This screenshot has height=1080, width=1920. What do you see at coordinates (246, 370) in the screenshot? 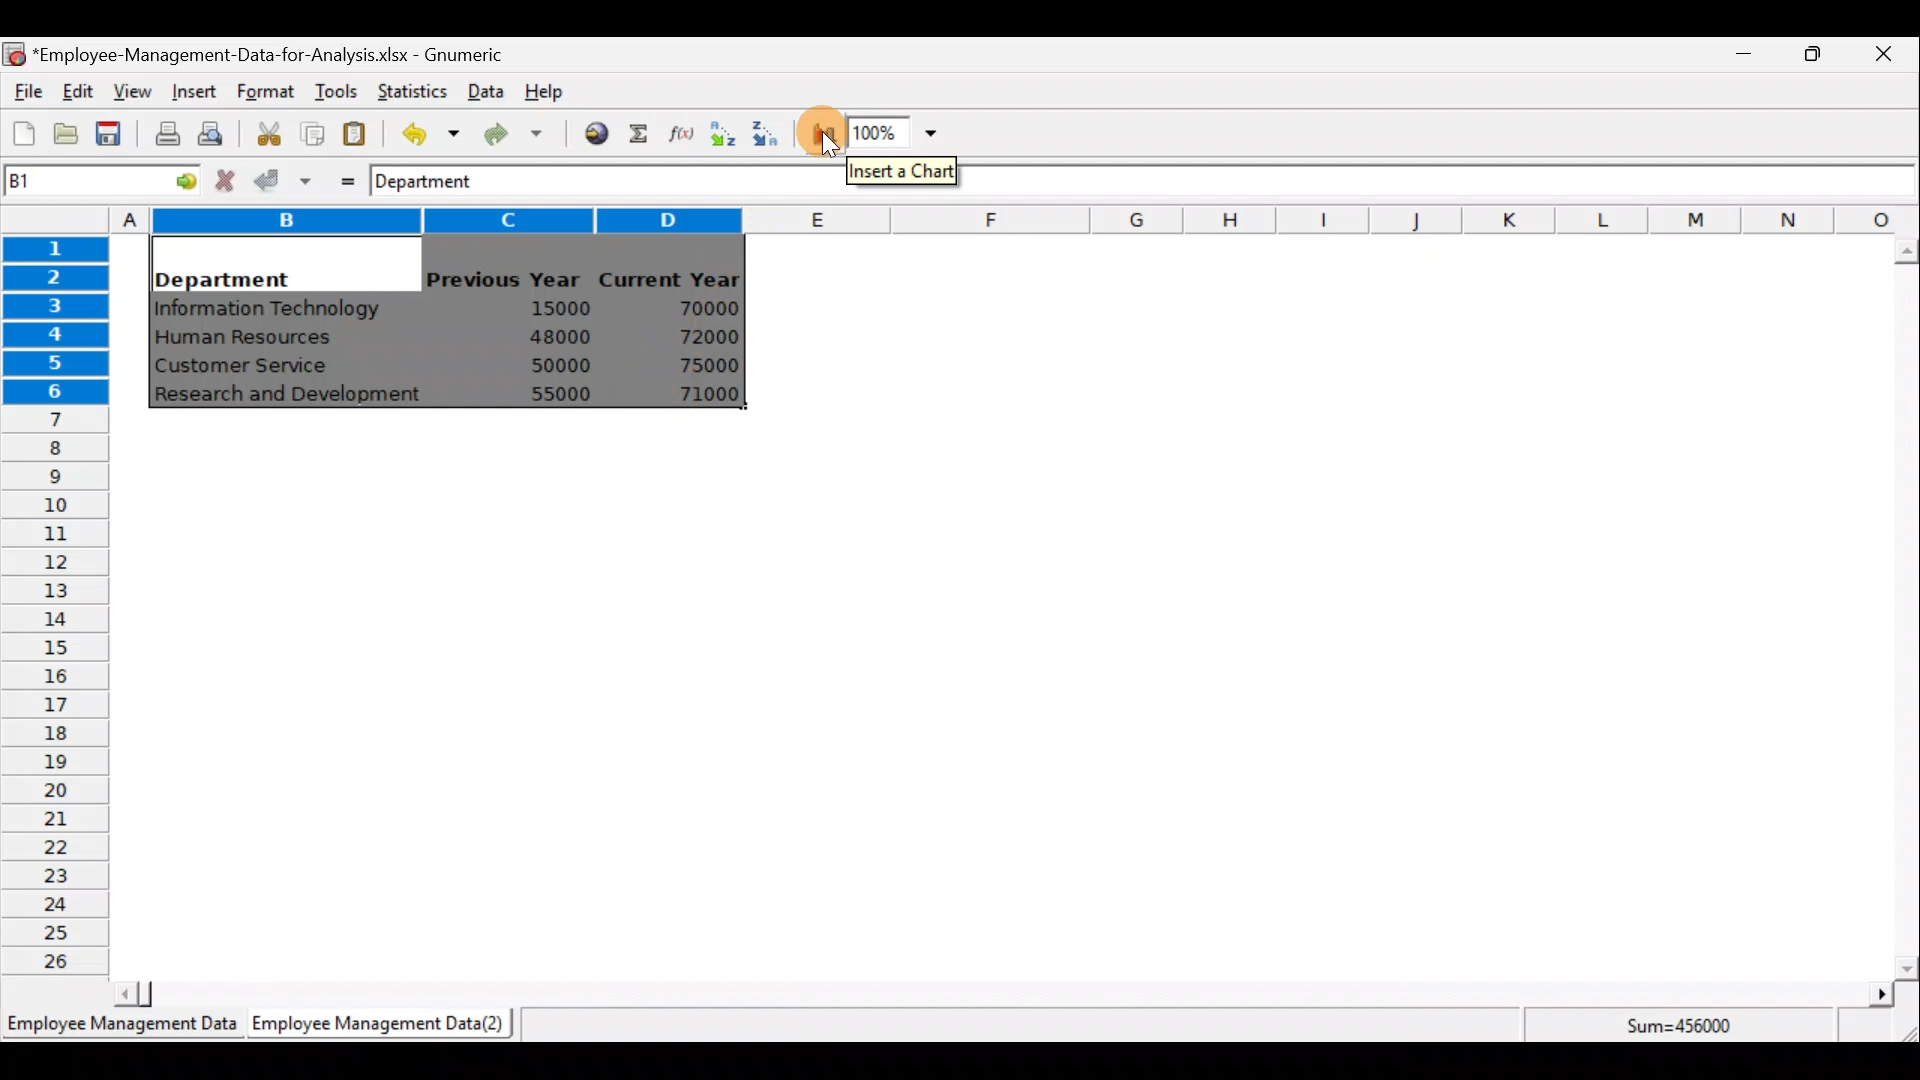
I see `Customer Service` at bounding box center [246, 370].